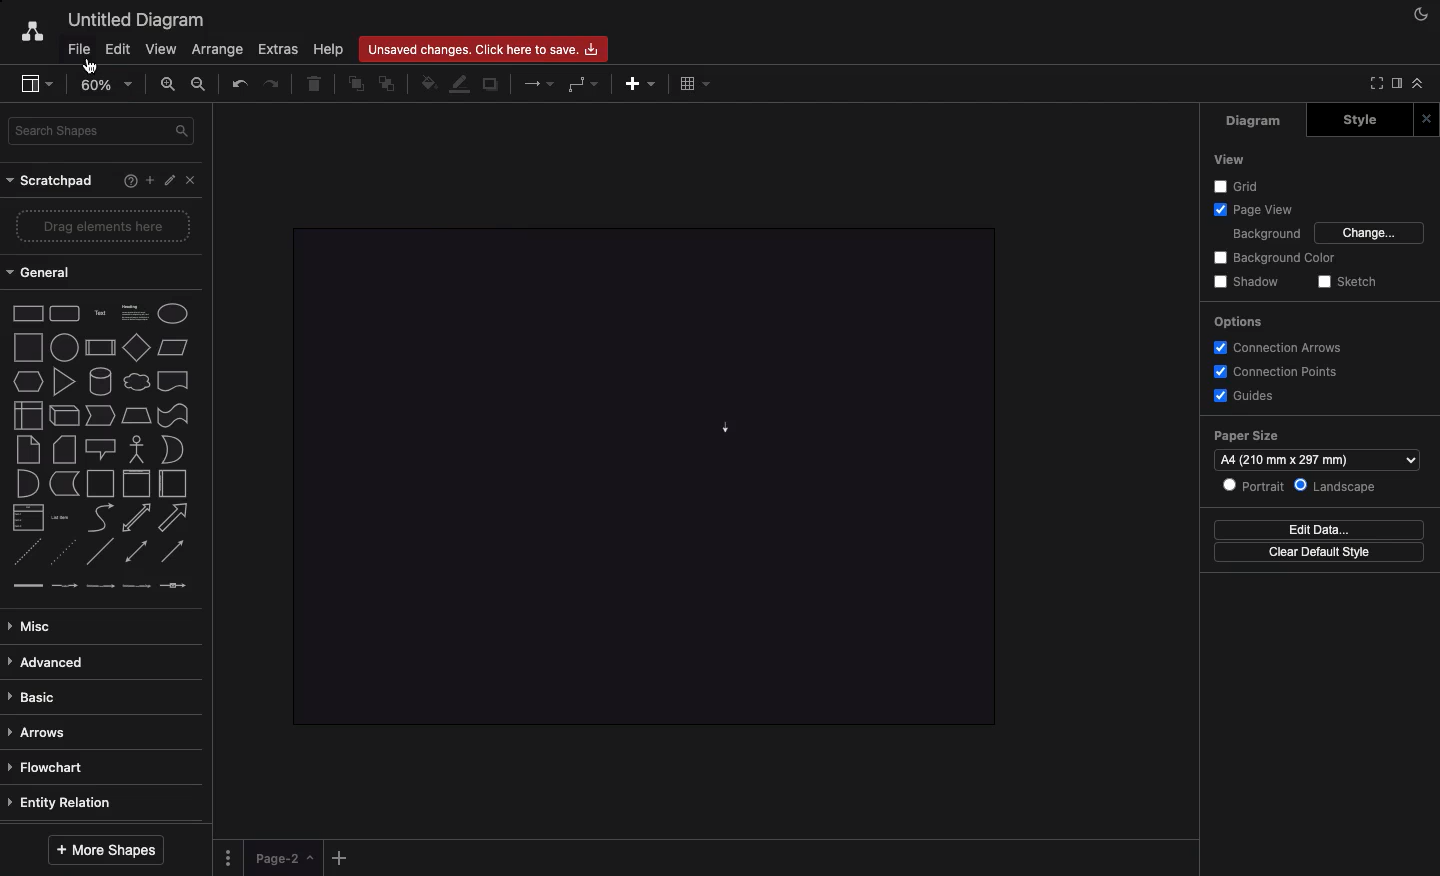 This screenshot has width=1440, height=876. I want to click on Background color, so click(1276, 258).